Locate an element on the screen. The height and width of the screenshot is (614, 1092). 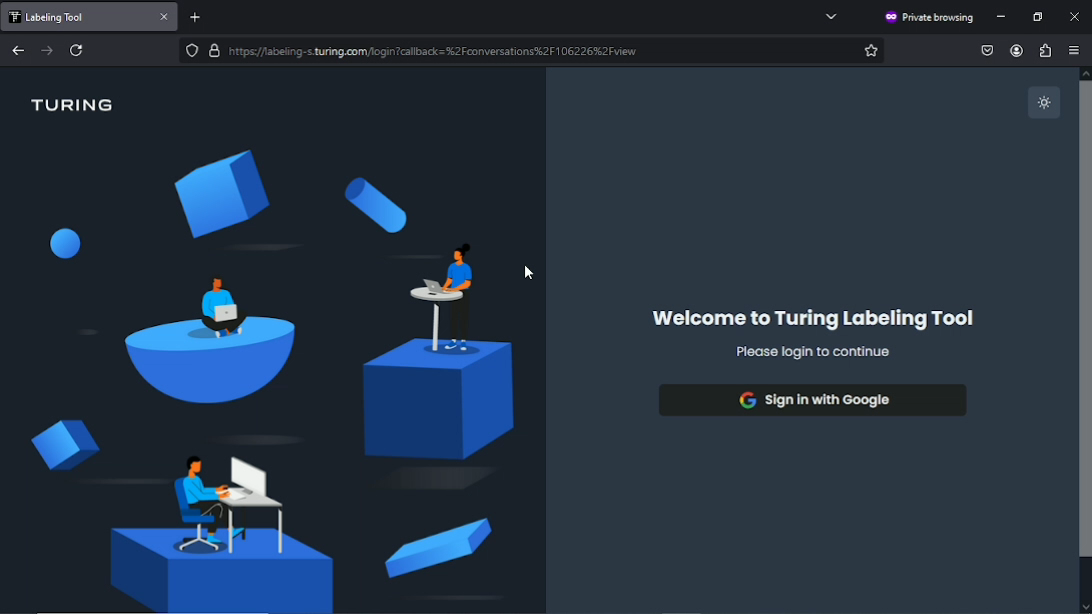
restore down is located at coordinates (1039, 17).